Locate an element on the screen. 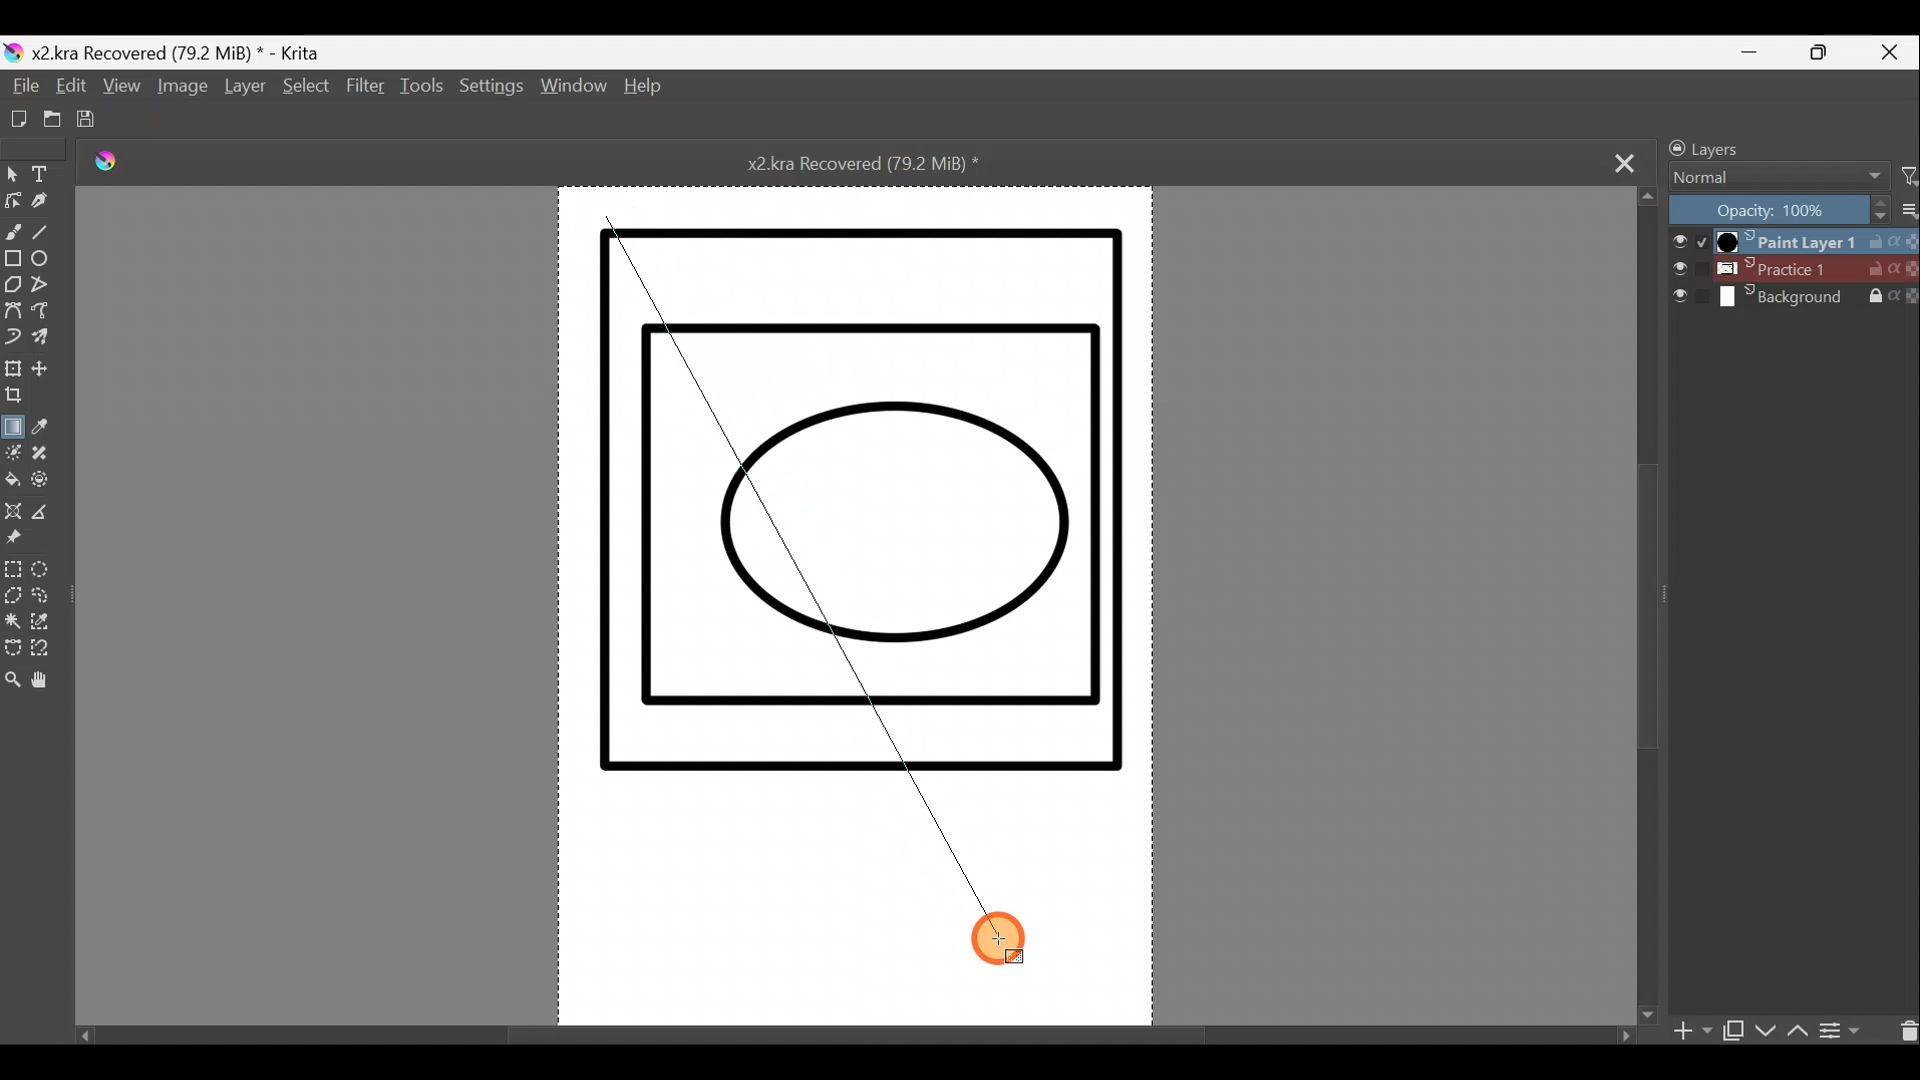  Sample a colour from the image/current layer is located at coordinates (45, 427).